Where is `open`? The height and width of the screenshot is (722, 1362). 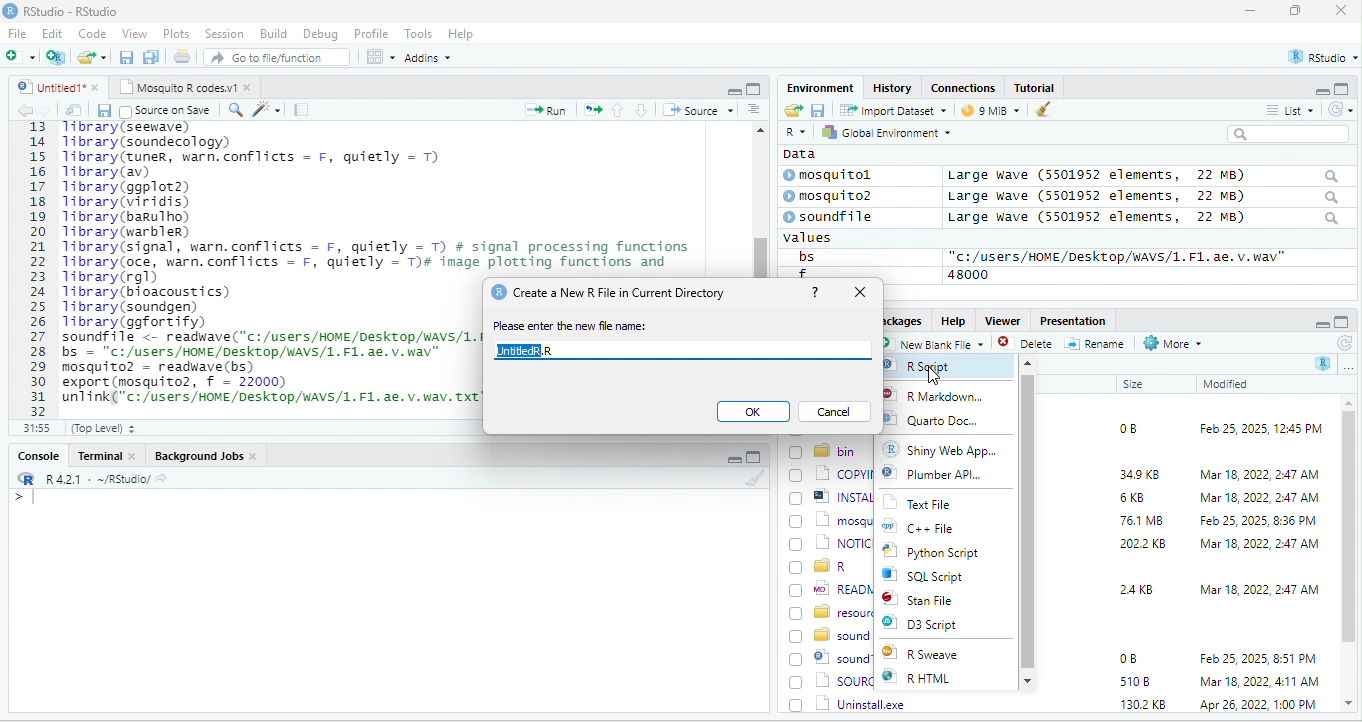
open is located at coordinates (593, 108).